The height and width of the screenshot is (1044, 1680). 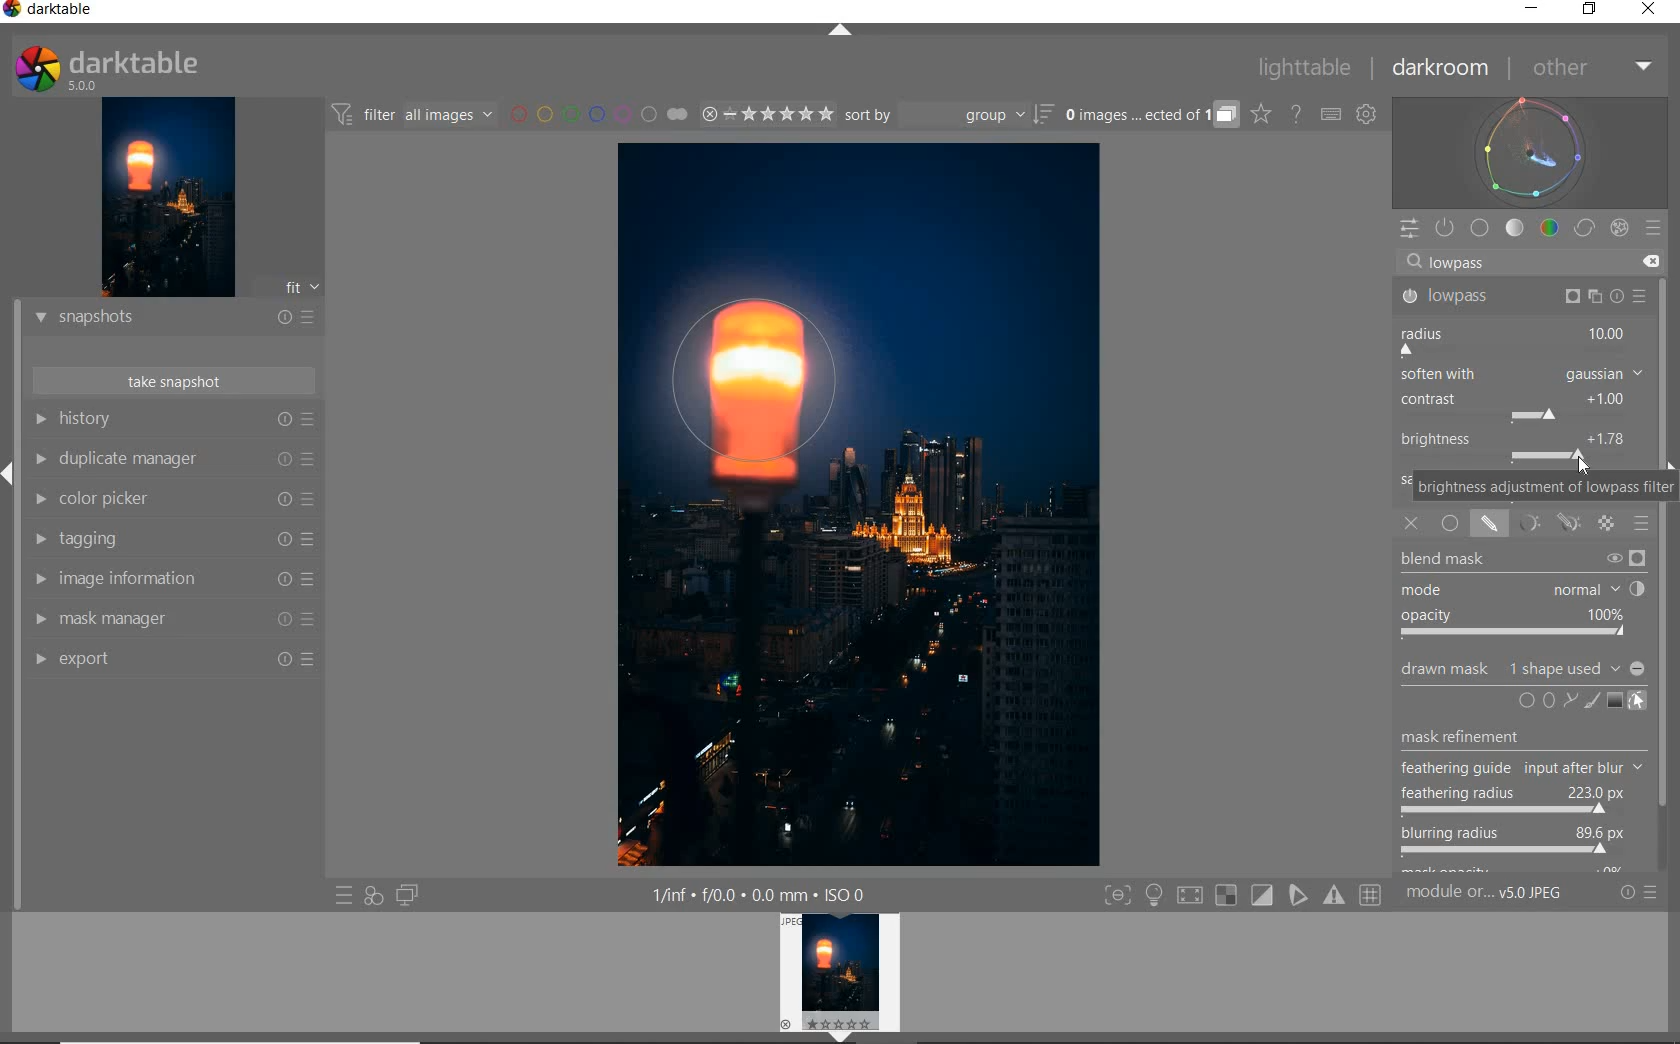 I want to click on HELP ONLINE, so click(x=1295, y=113).